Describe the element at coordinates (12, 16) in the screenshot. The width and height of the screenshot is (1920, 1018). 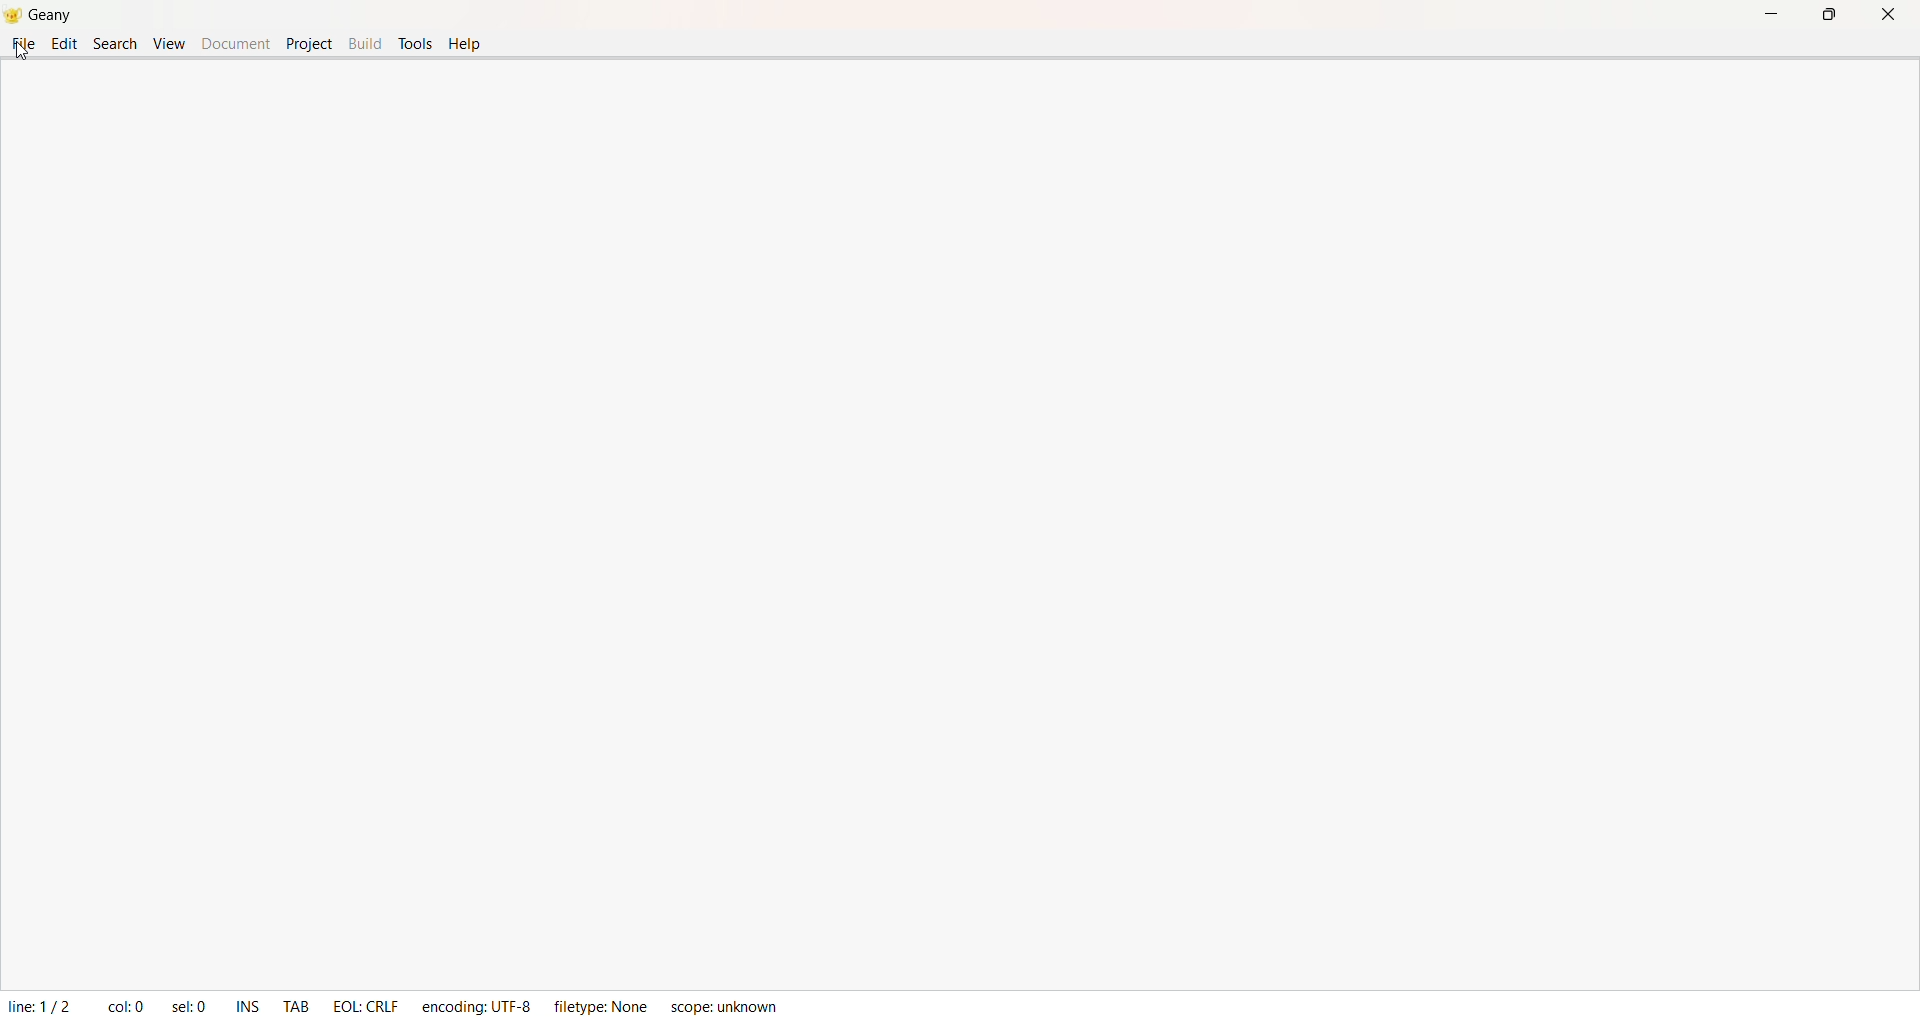
I see `Logo` at that location.